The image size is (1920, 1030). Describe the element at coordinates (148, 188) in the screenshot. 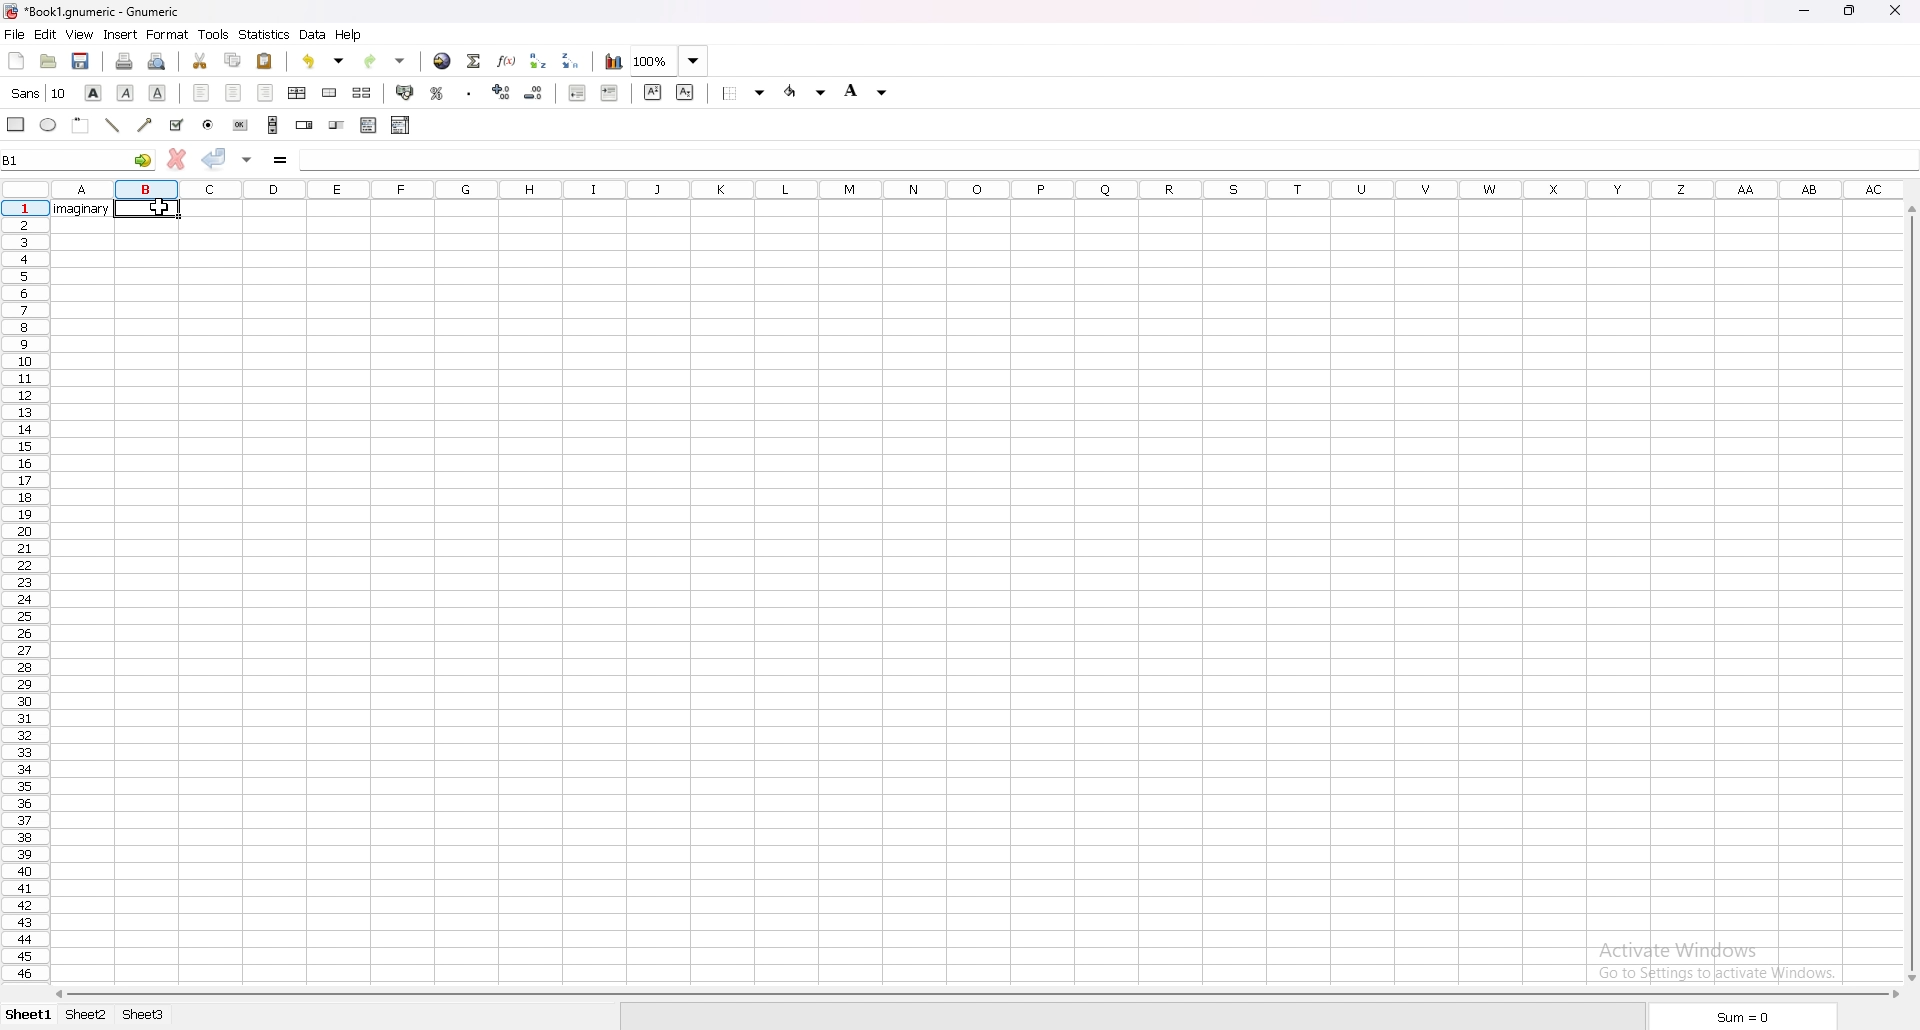

I see `selected cell column` at that location.